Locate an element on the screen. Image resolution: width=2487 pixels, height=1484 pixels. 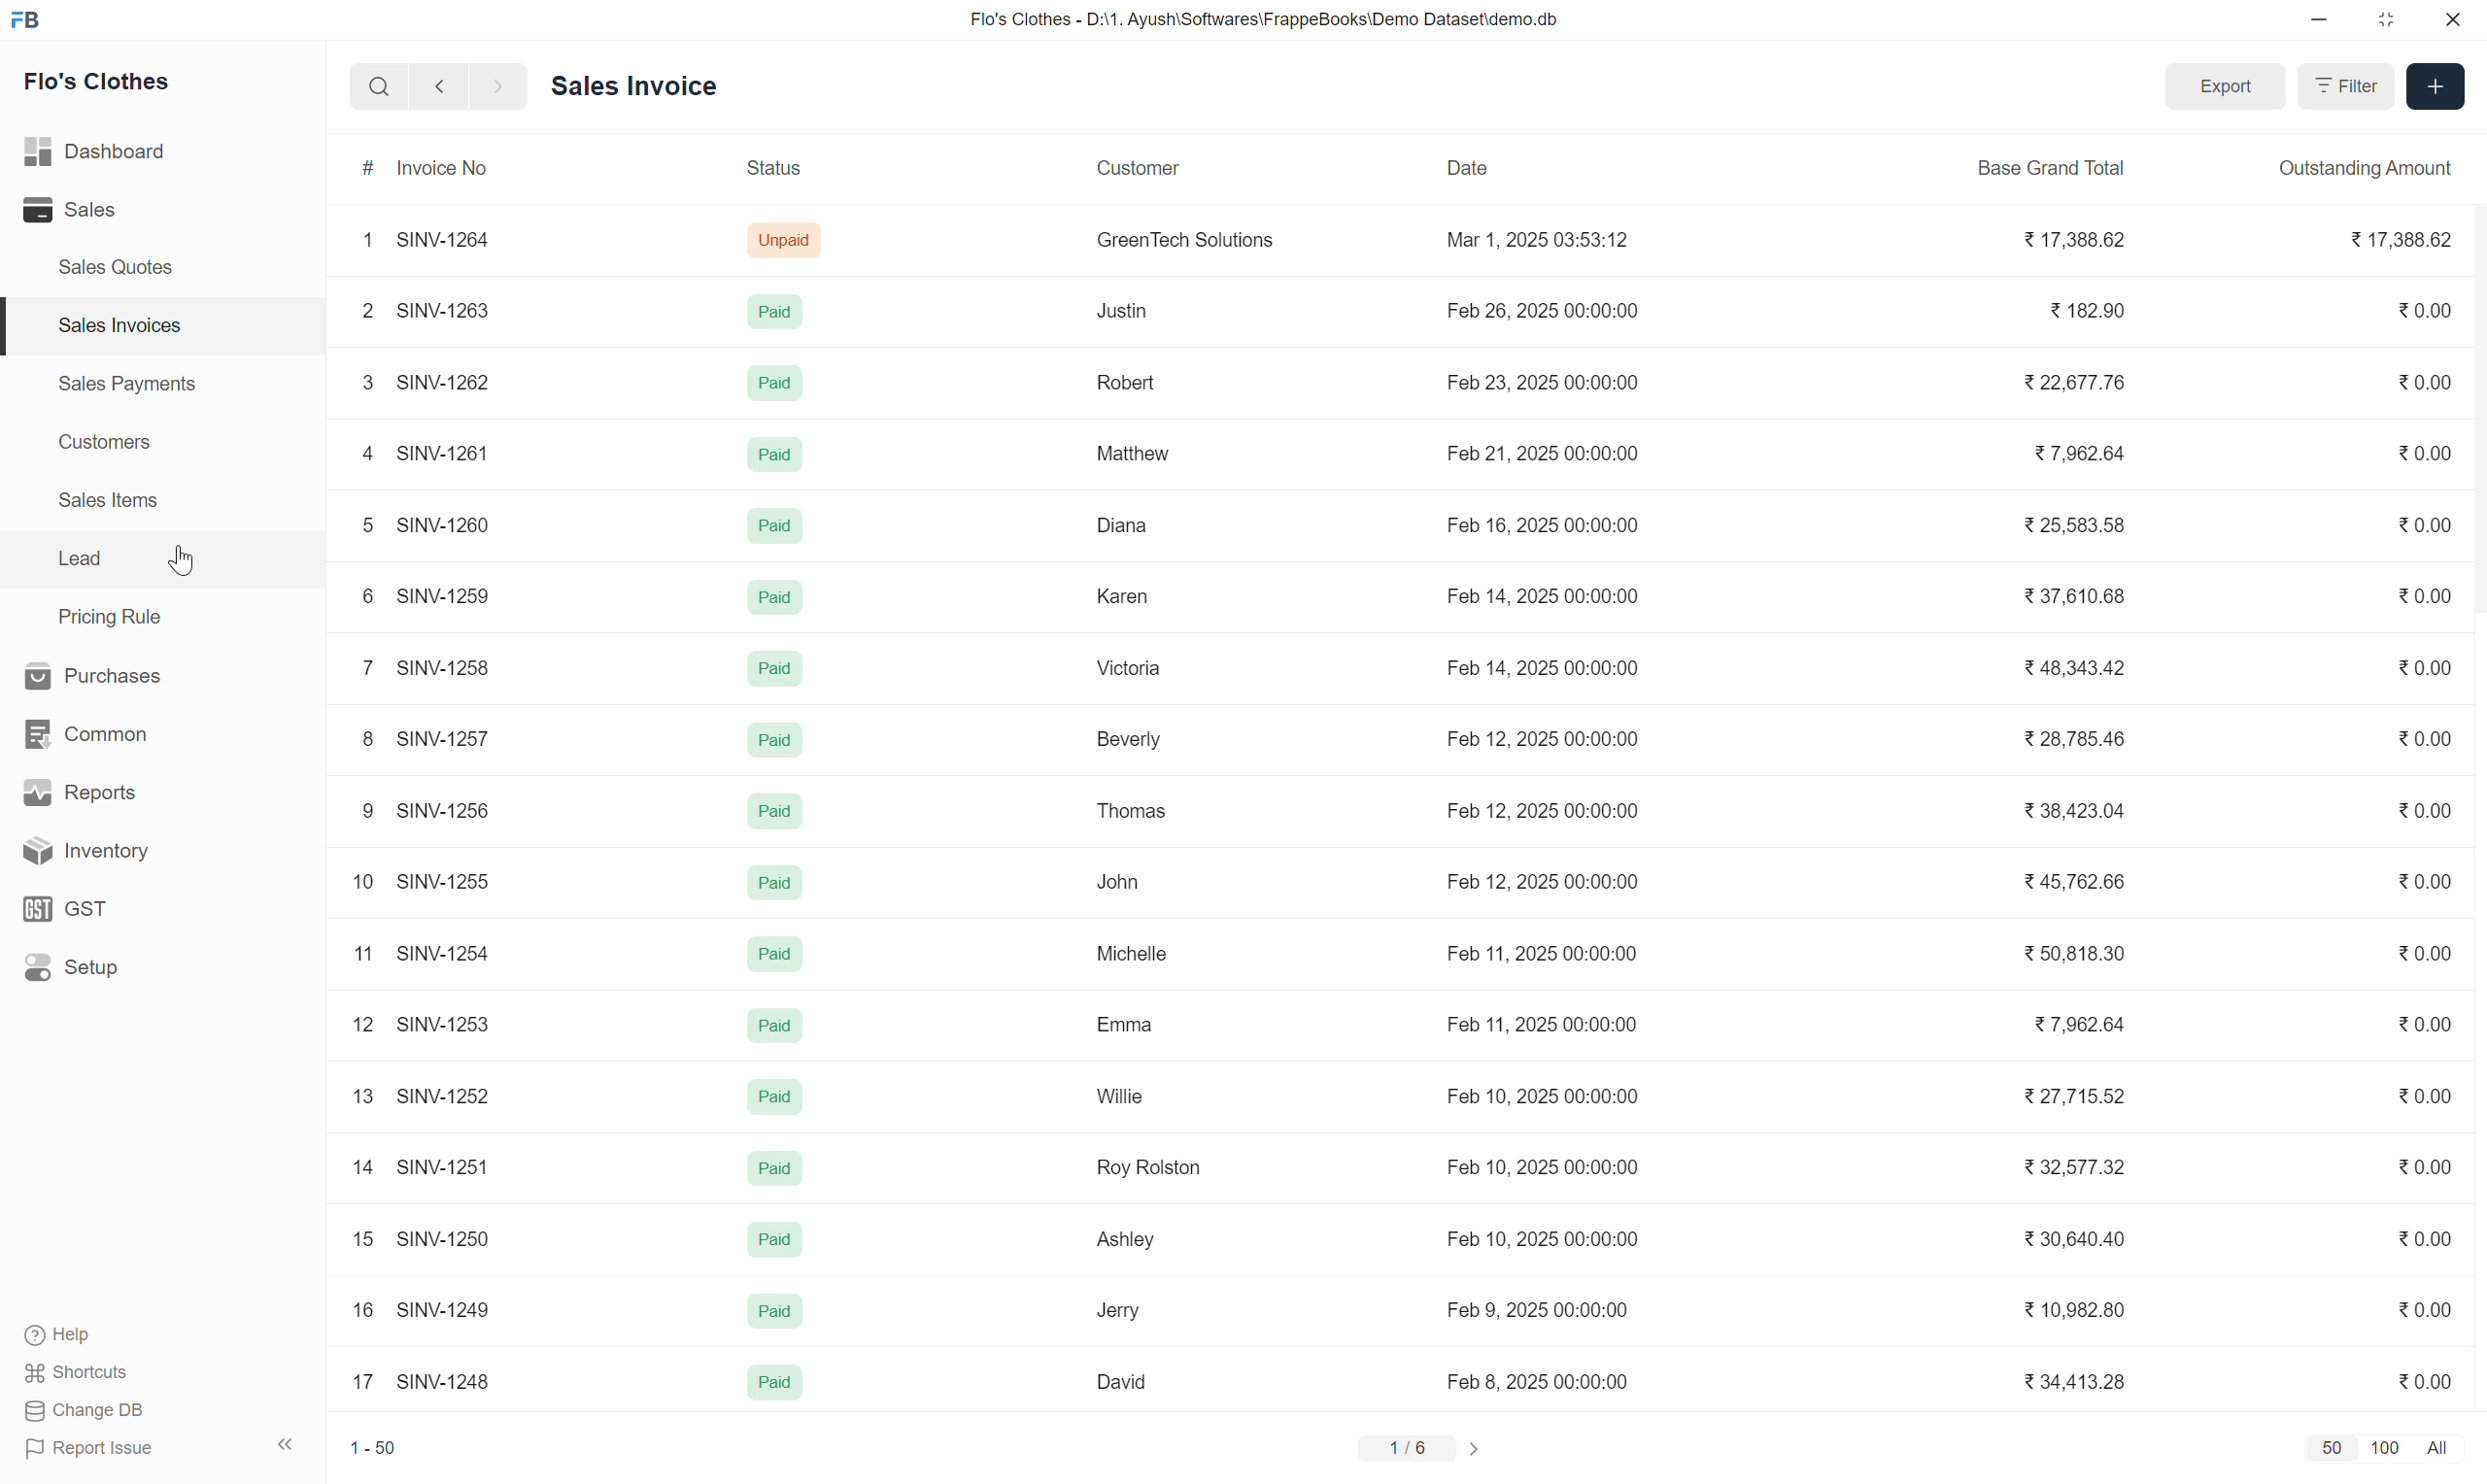
SINV-1264 is located at coordinates (445, 239).